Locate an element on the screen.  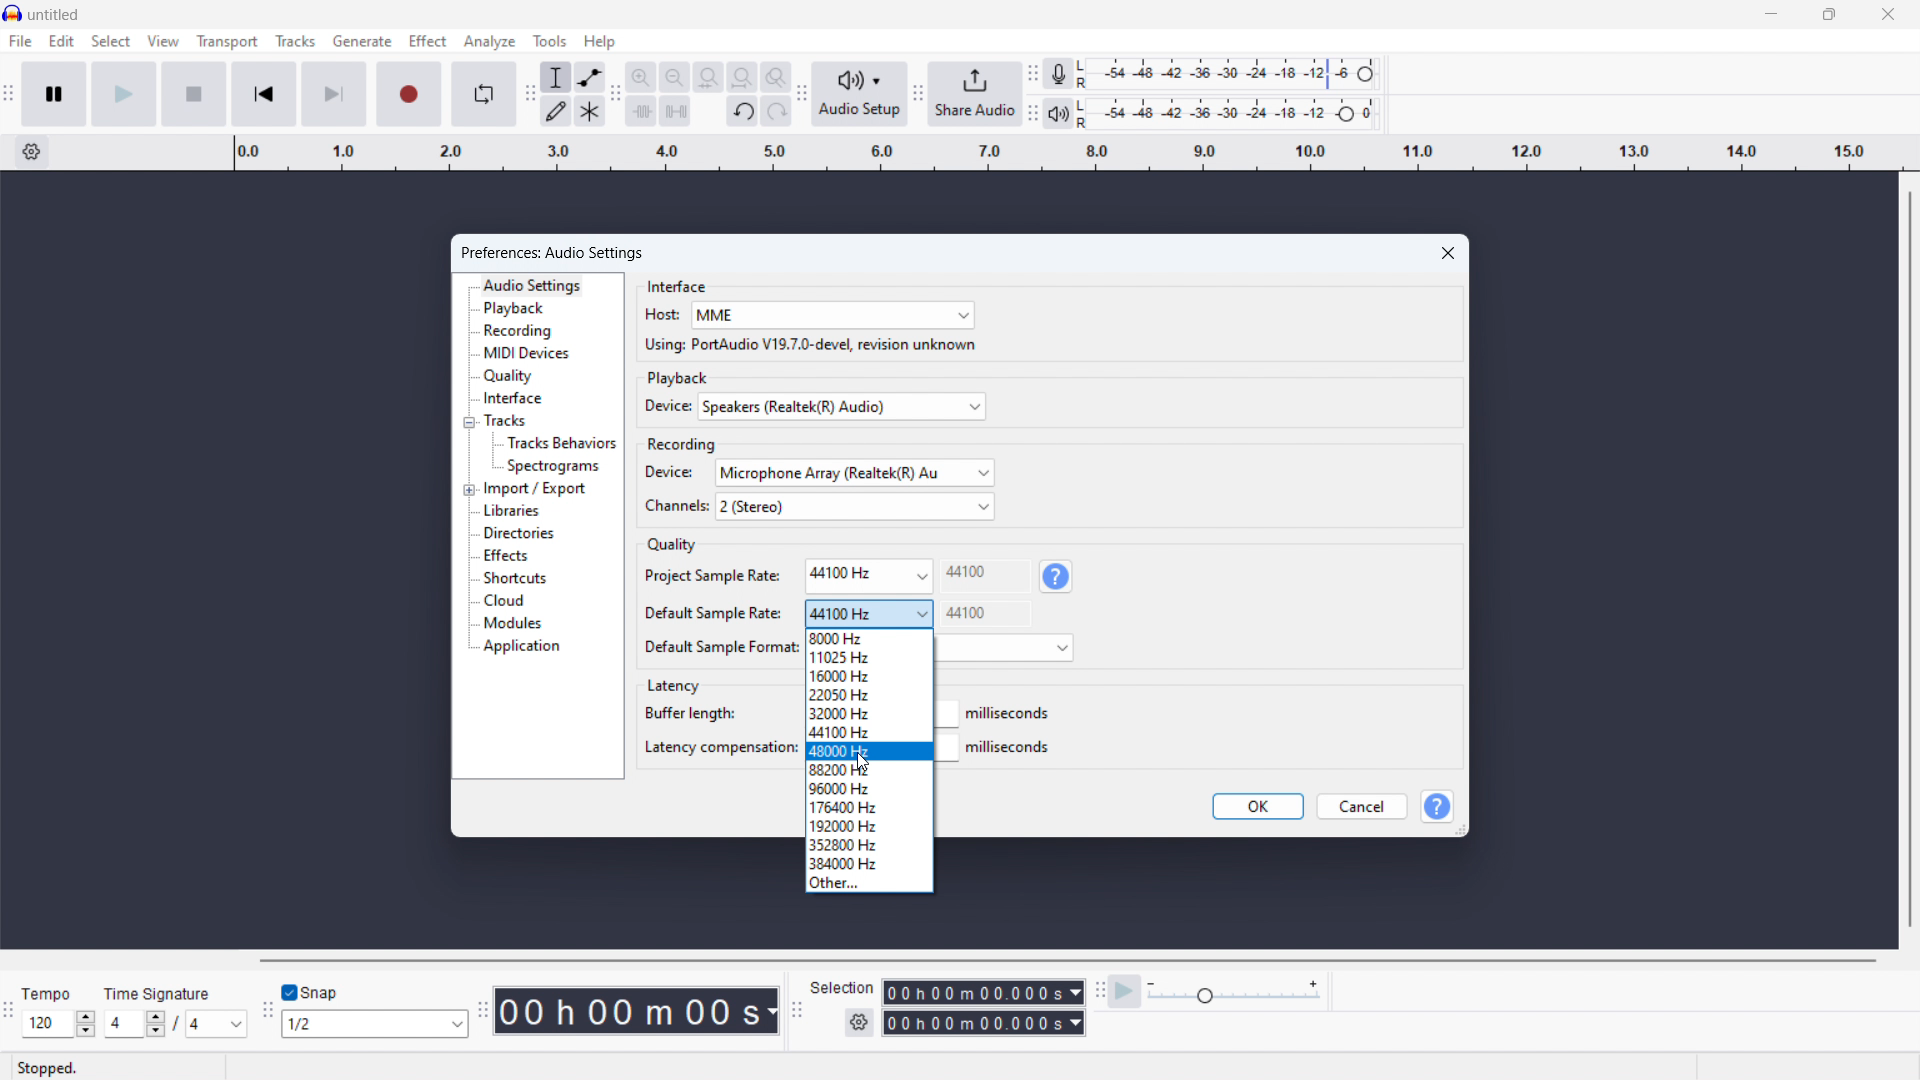
tracks behaviors is located at coordinates (561, 444).